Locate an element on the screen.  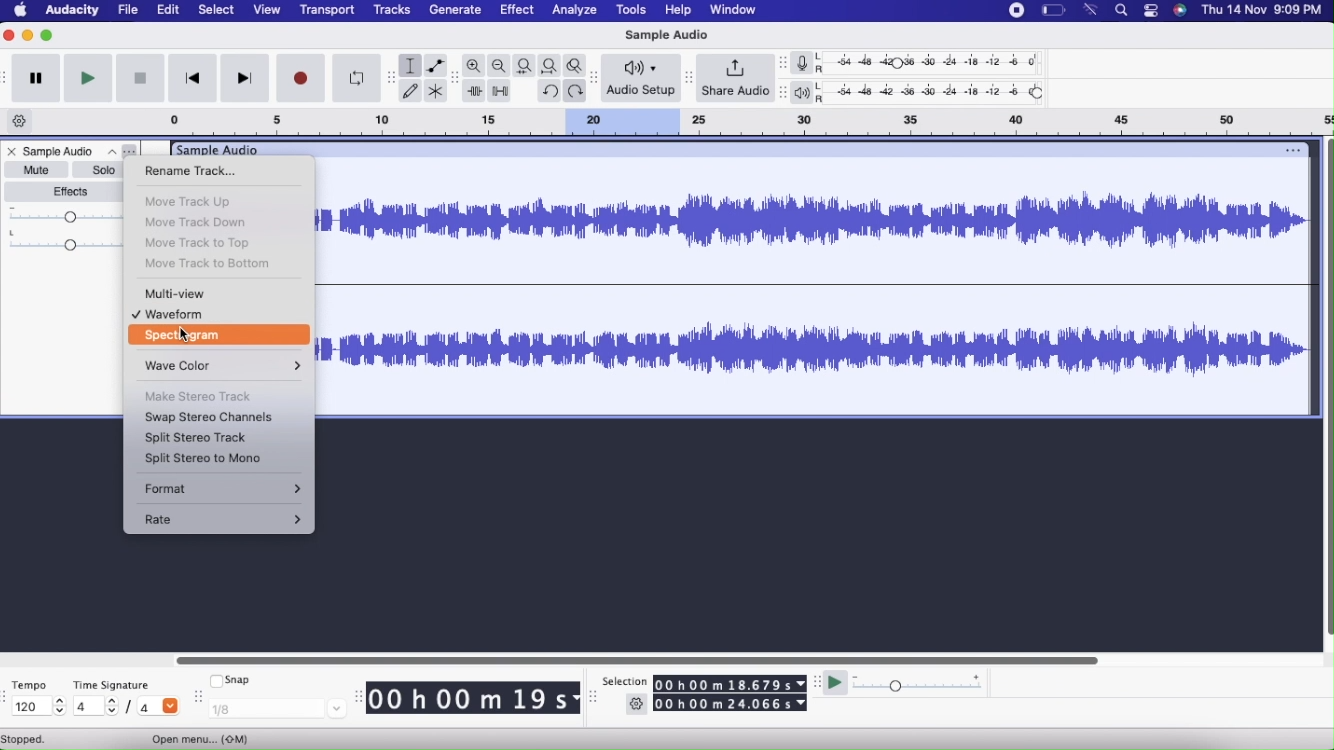
Timeline options is located at coordinates (21, 119).